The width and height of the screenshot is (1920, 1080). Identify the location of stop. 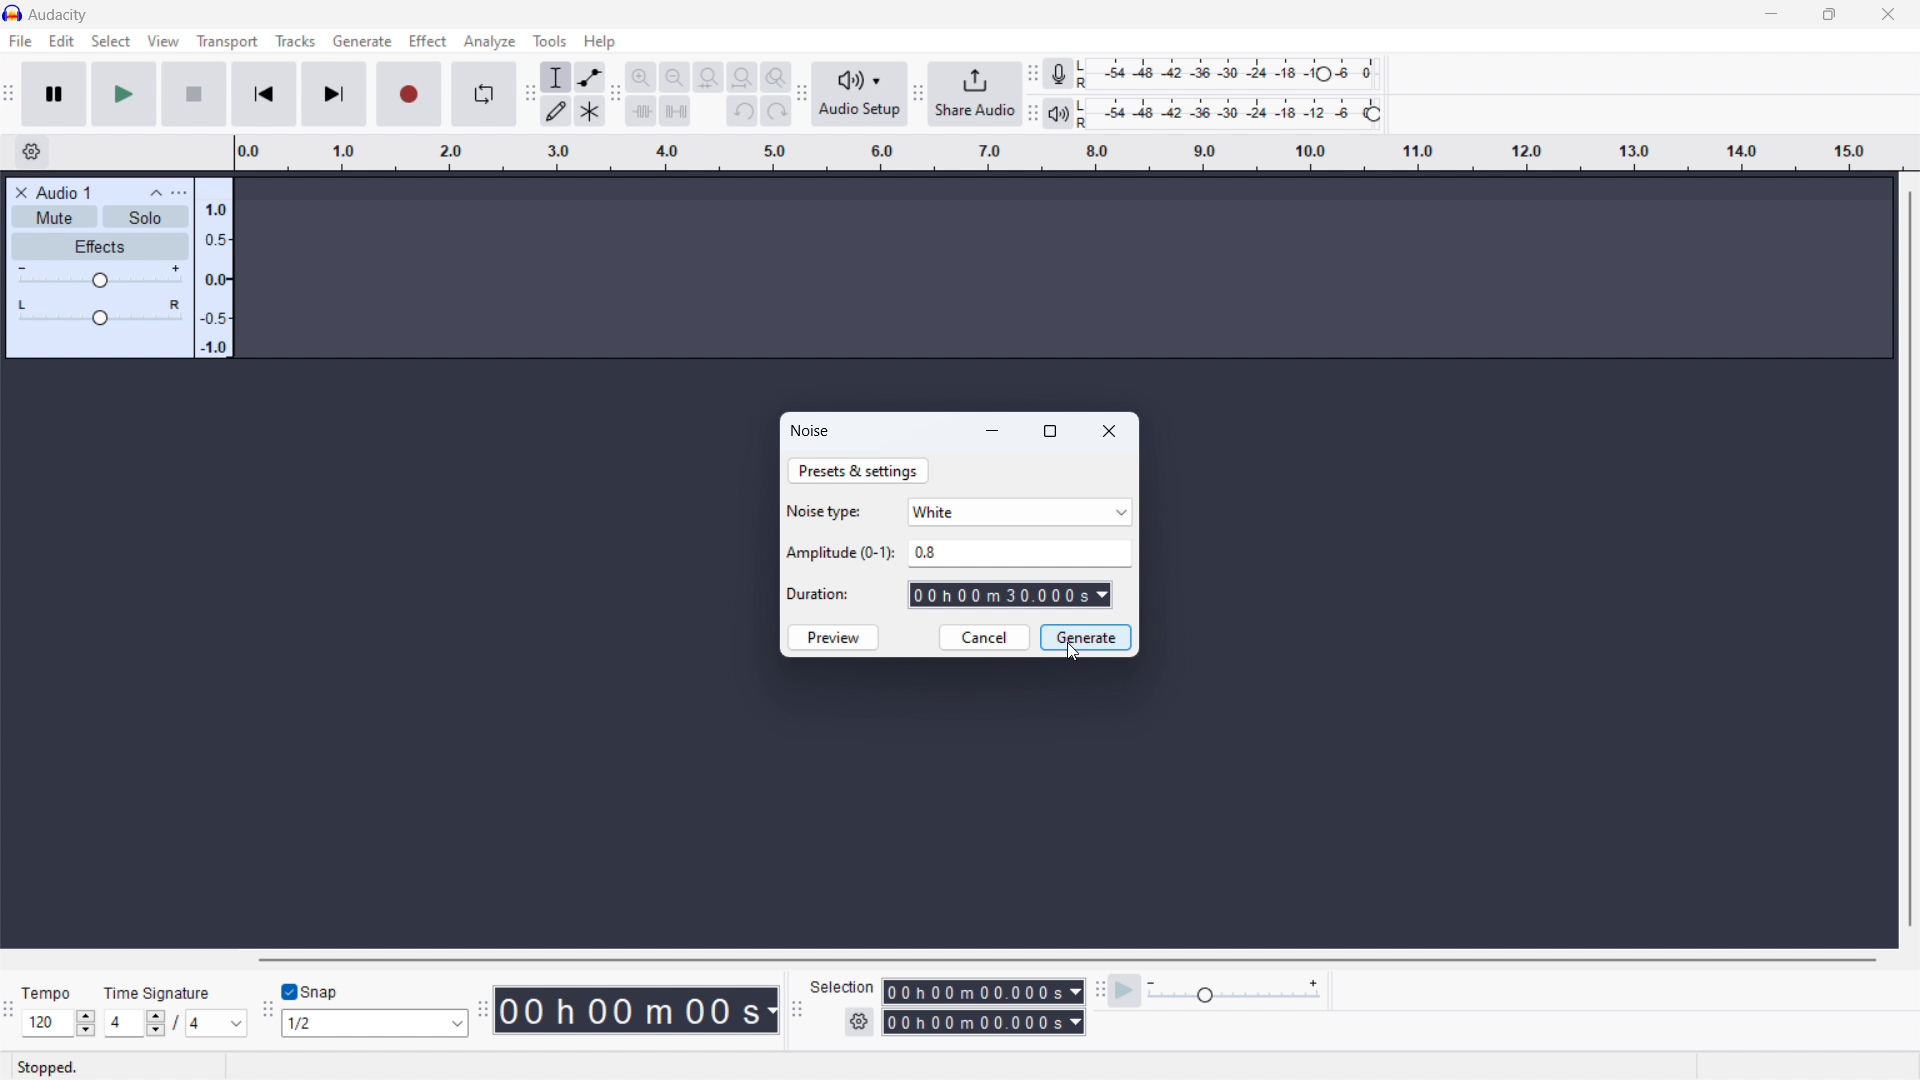
(194, 94).